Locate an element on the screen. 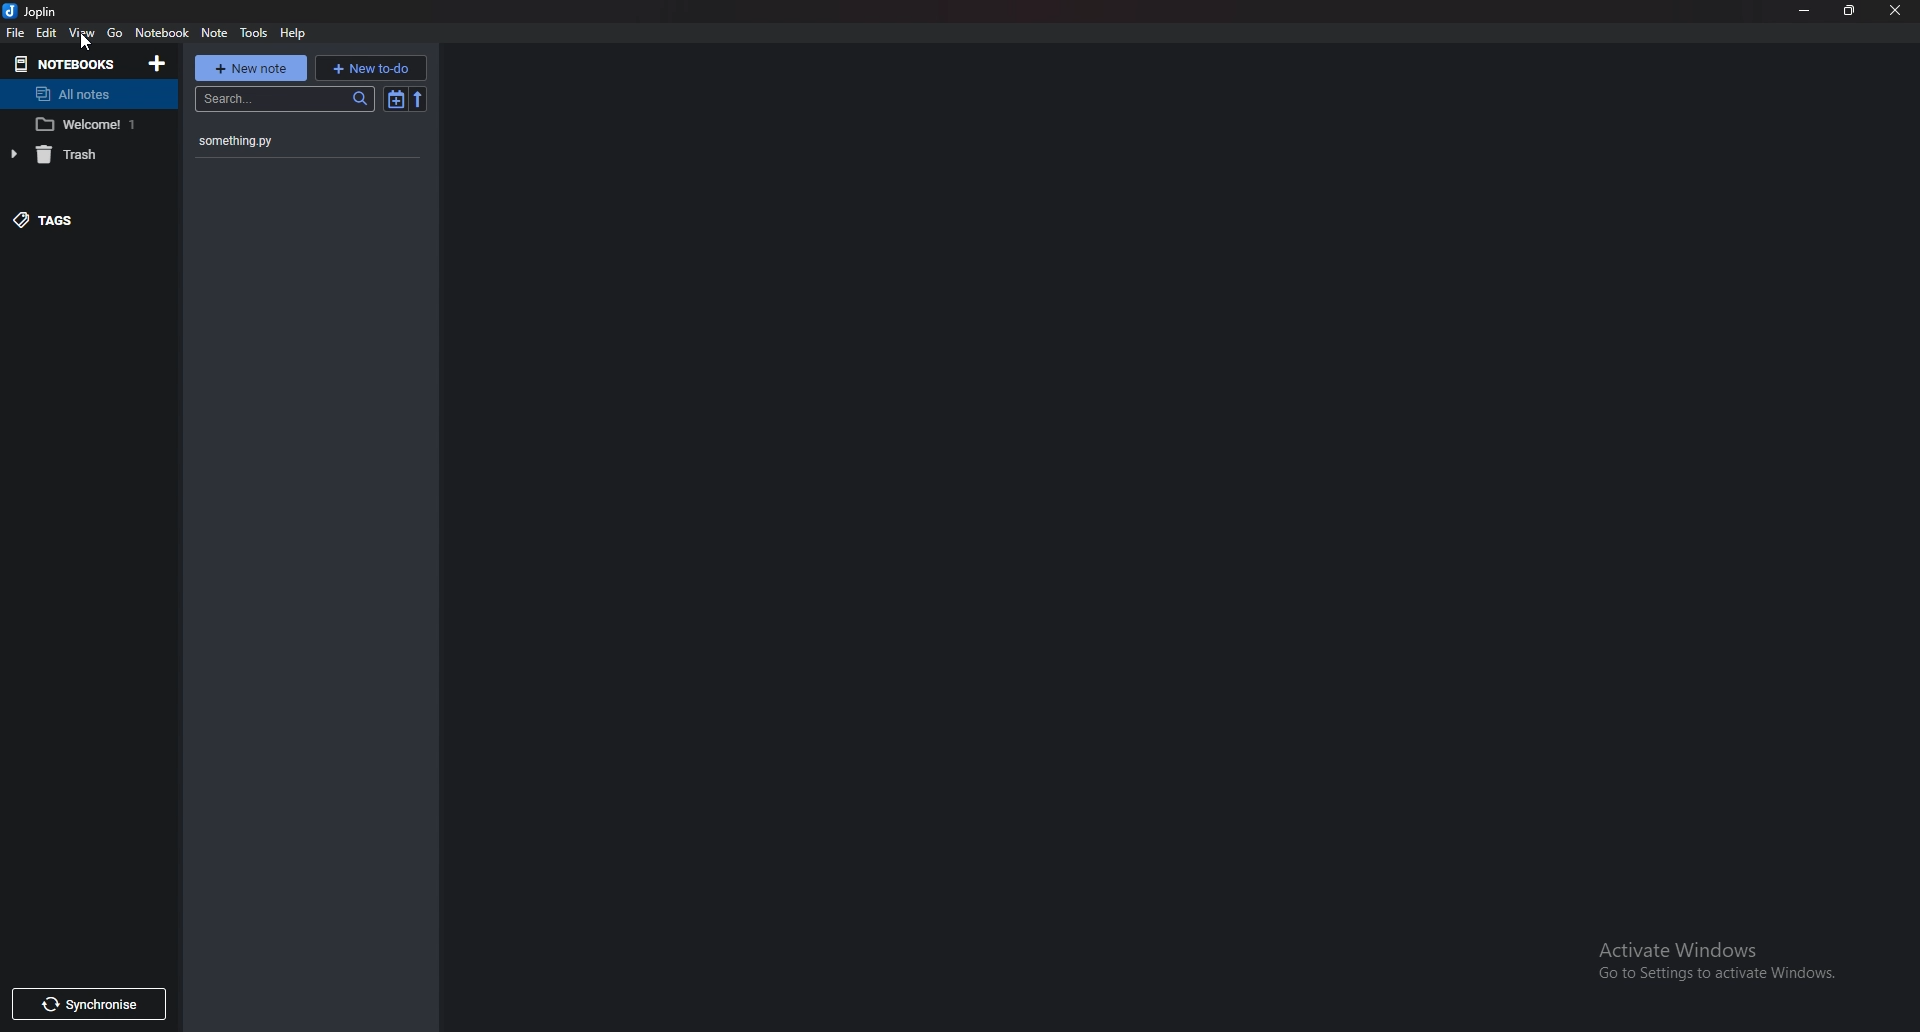  Toggle sort order is located at coordinates (394, 98).